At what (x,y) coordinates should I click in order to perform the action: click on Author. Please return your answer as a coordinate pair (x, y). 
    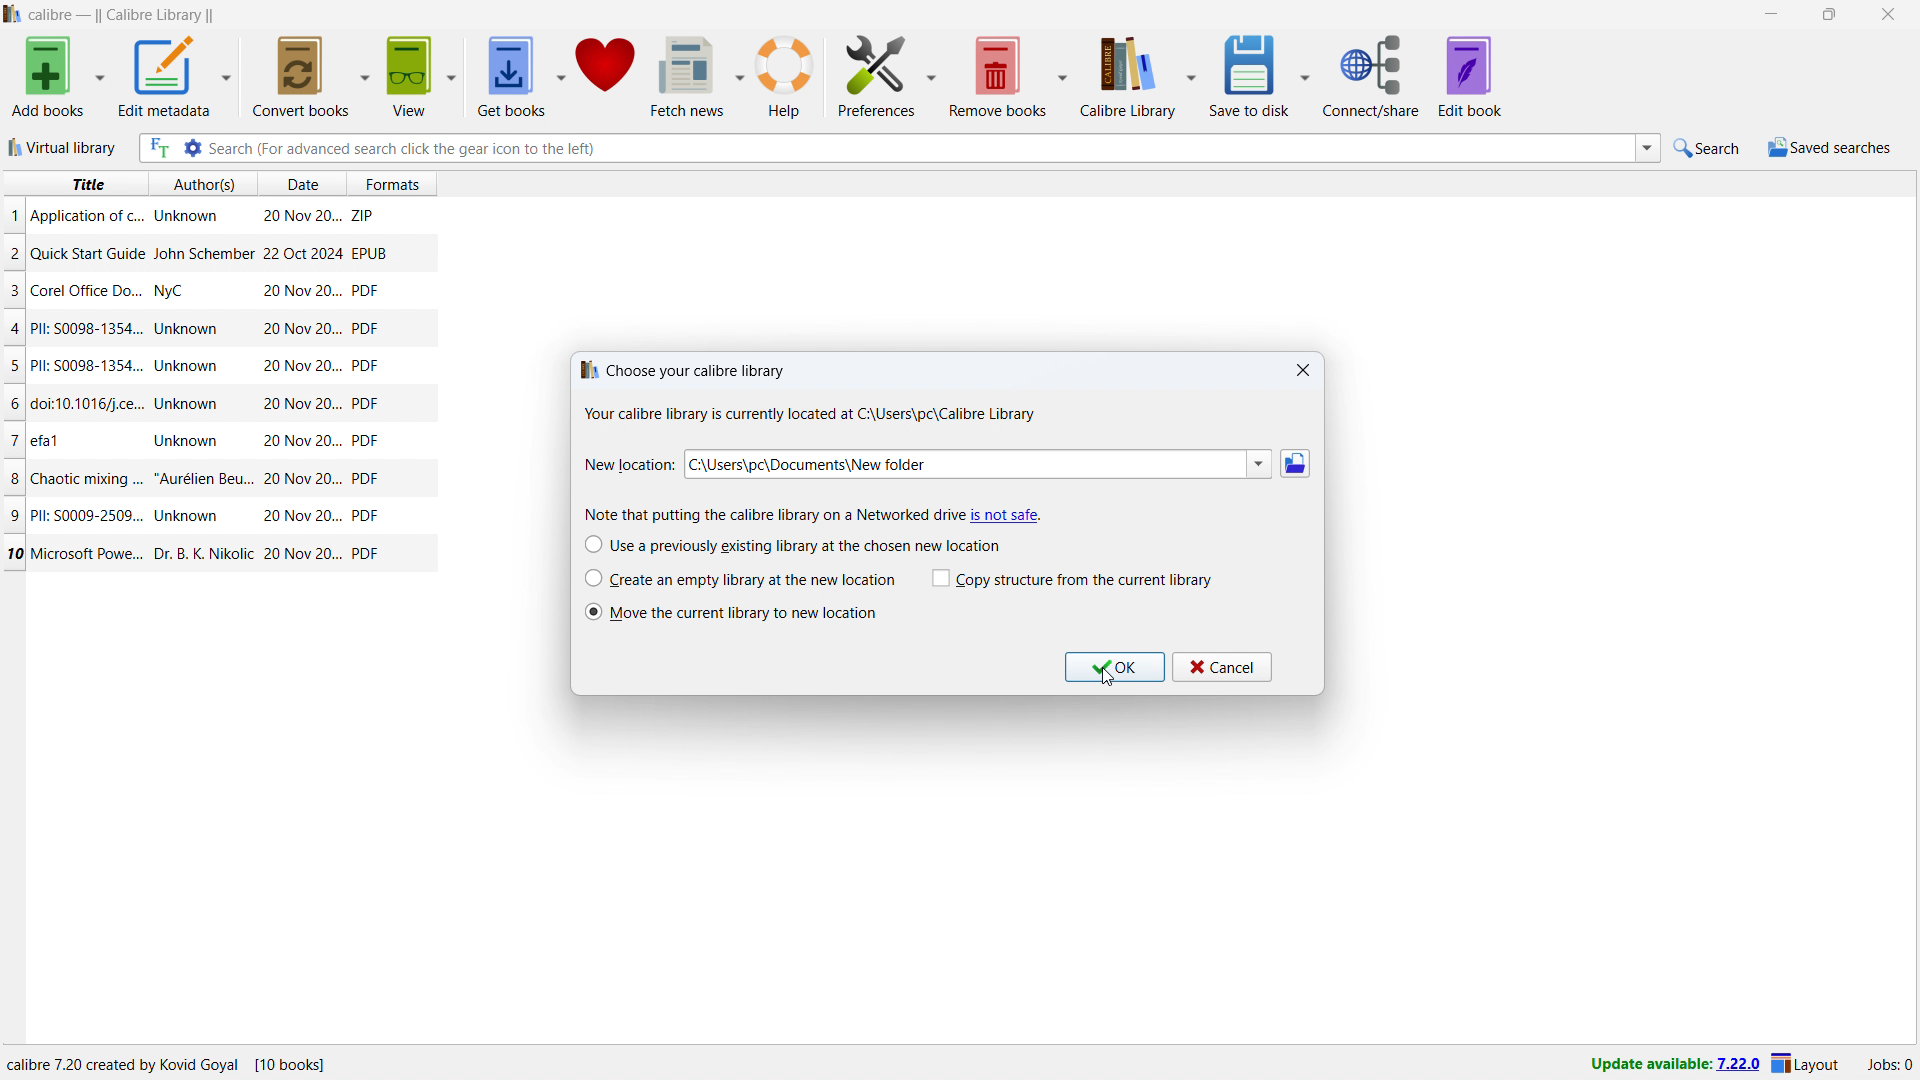
    Looking at the image, I should click on (202, 253).